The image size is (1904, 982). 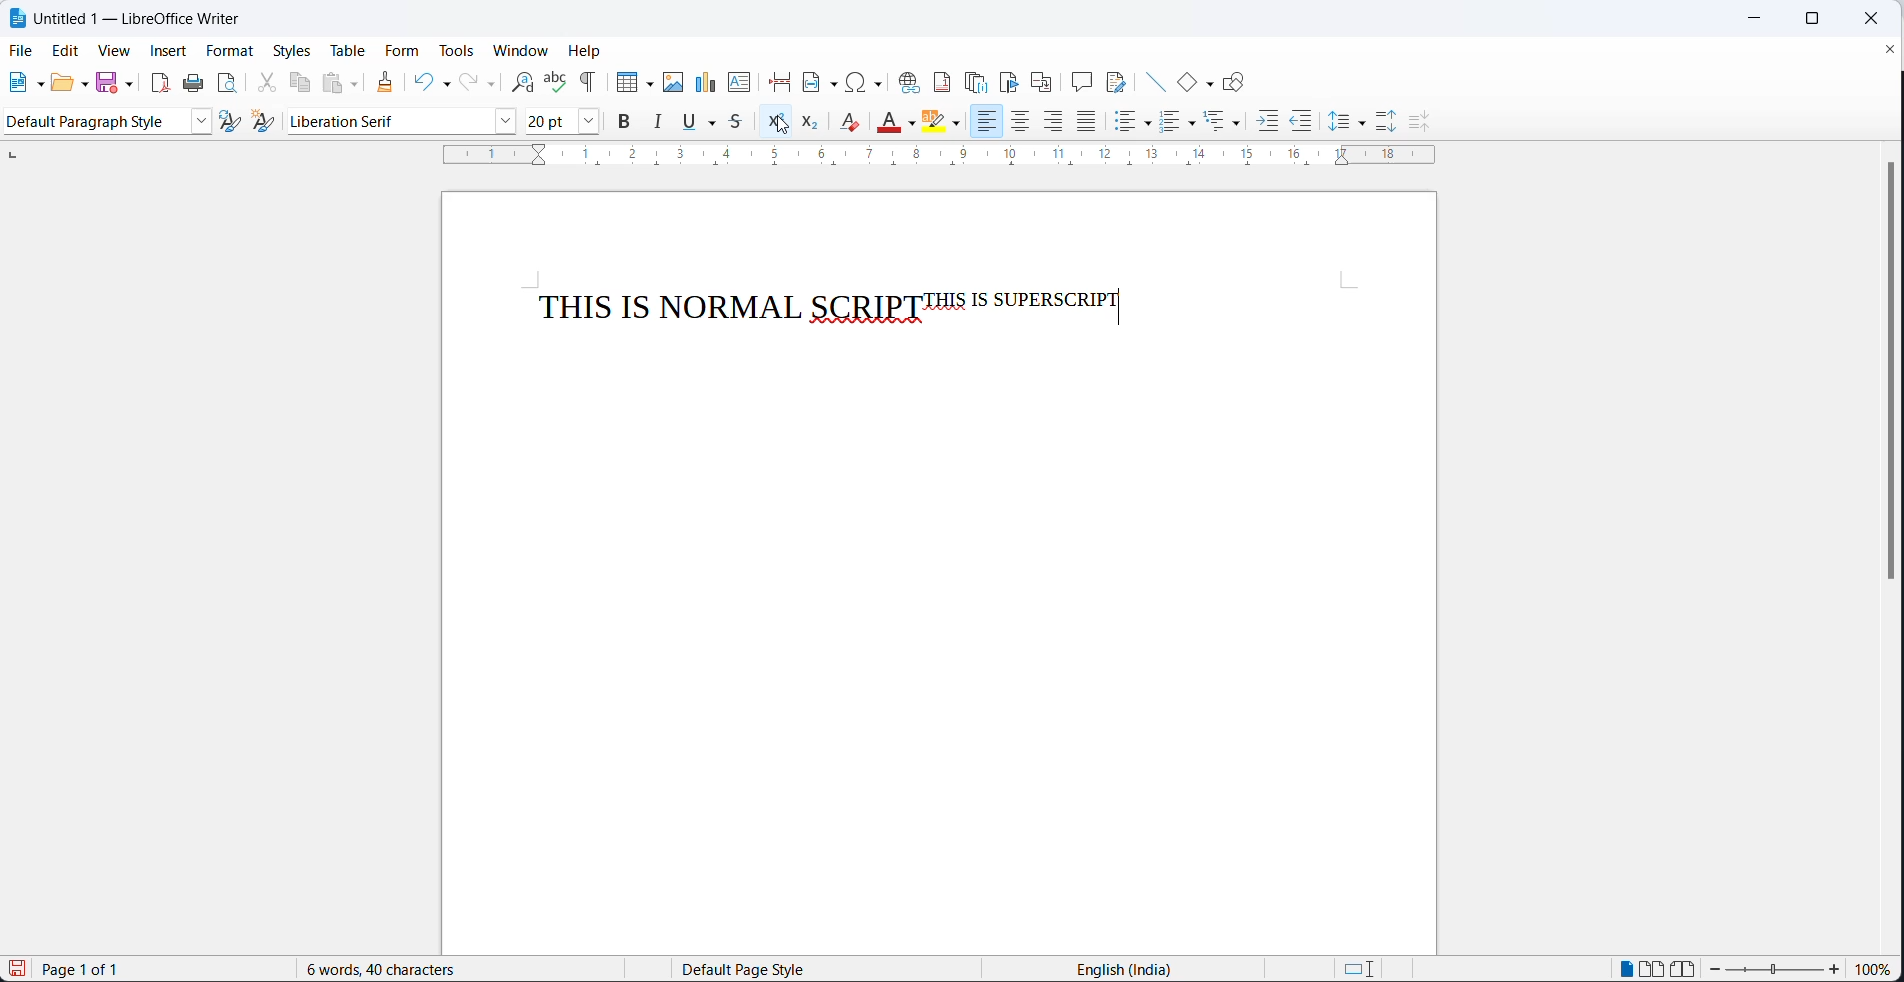 What do you see at coordinates (264, 81) in the screenshot?
I see `cut` at bounding box center [264, 81].